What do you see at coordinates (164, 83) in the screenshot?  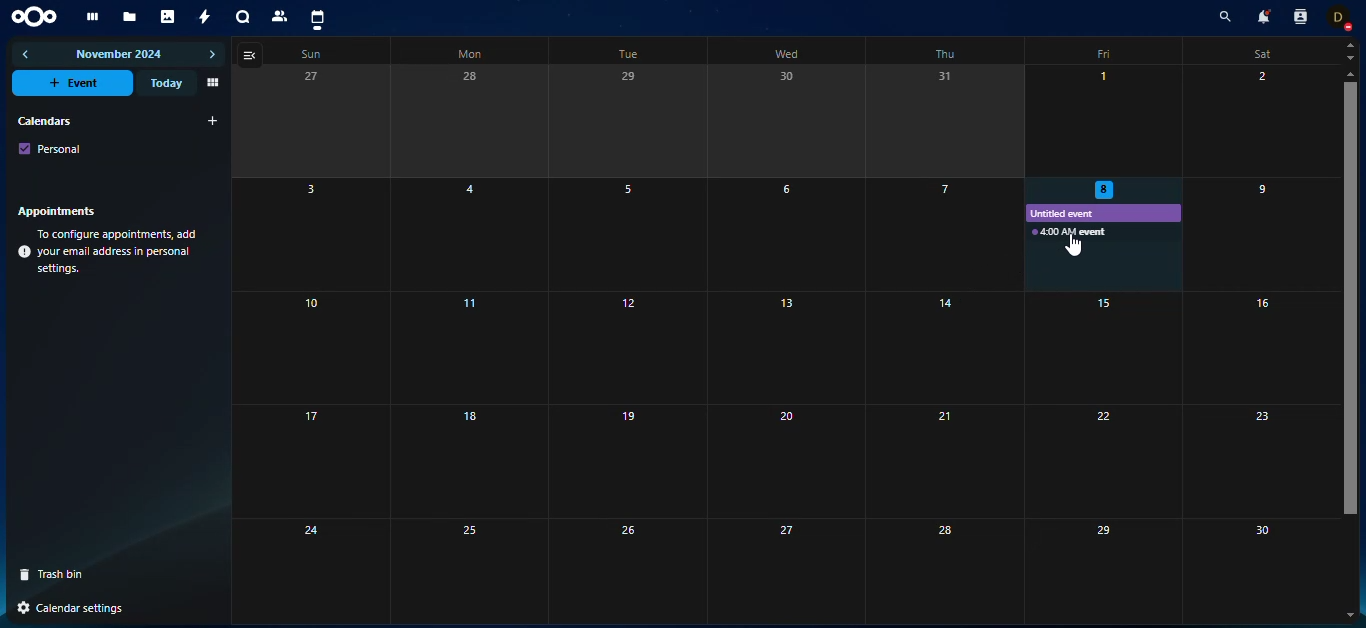 I see `today` at bounding box center [164, 83].